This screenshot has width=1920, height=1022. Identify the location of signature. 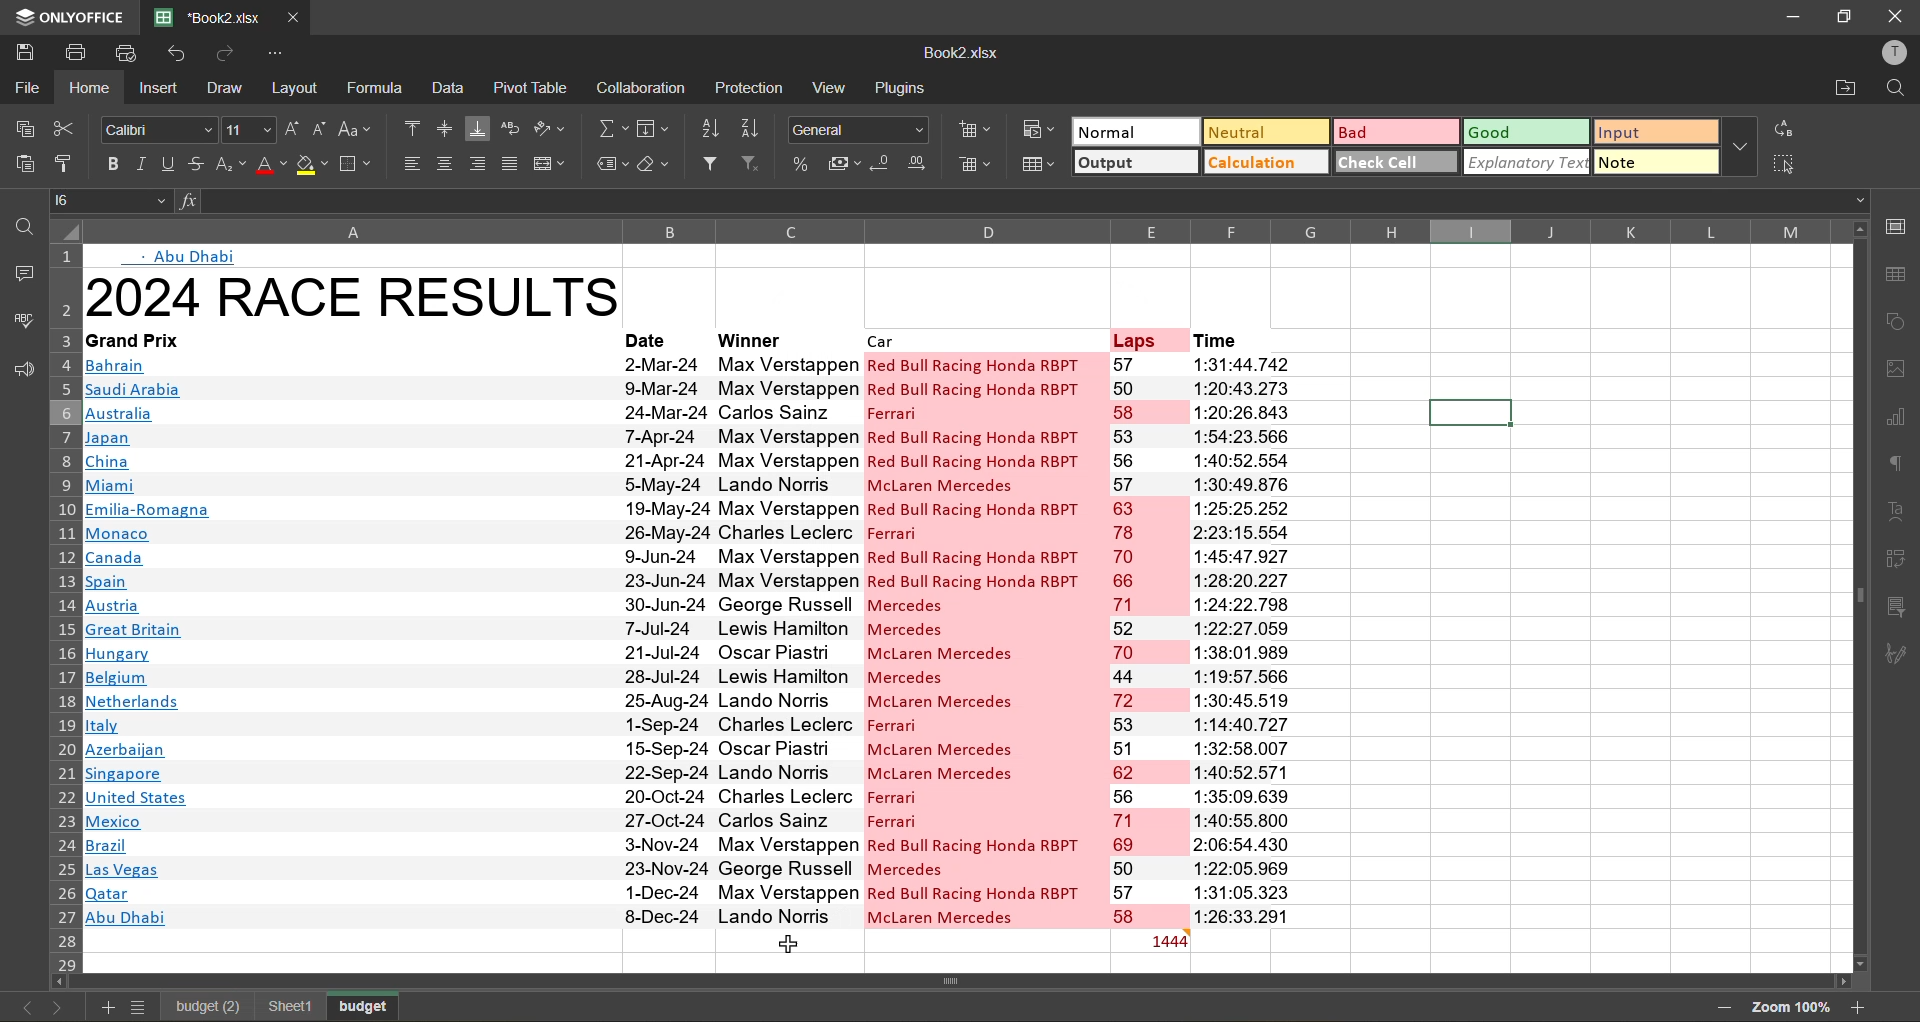
(1902, 654).